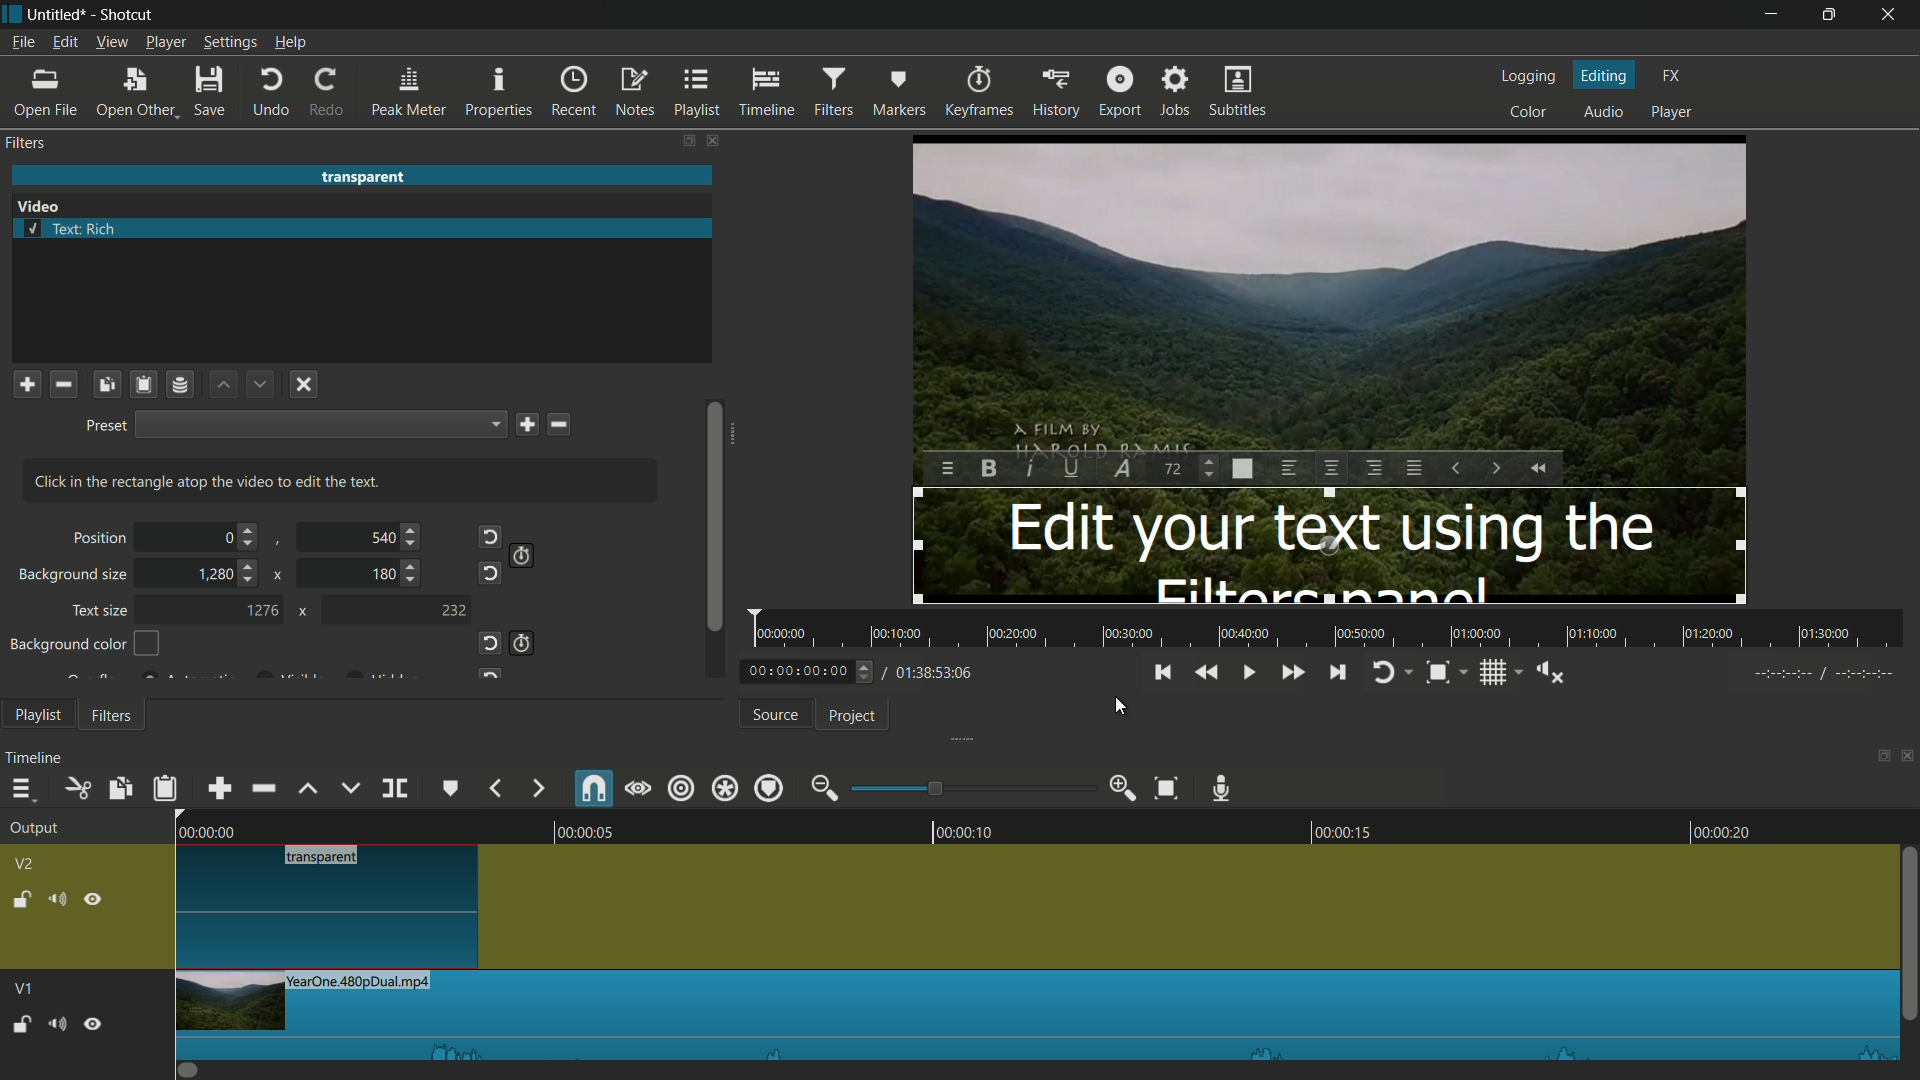 This screenshot has height=1080, width=1920. What do you see at coordinates (308, 787) in the screenshot?
I see `lift` at bounding box center [308, 787].